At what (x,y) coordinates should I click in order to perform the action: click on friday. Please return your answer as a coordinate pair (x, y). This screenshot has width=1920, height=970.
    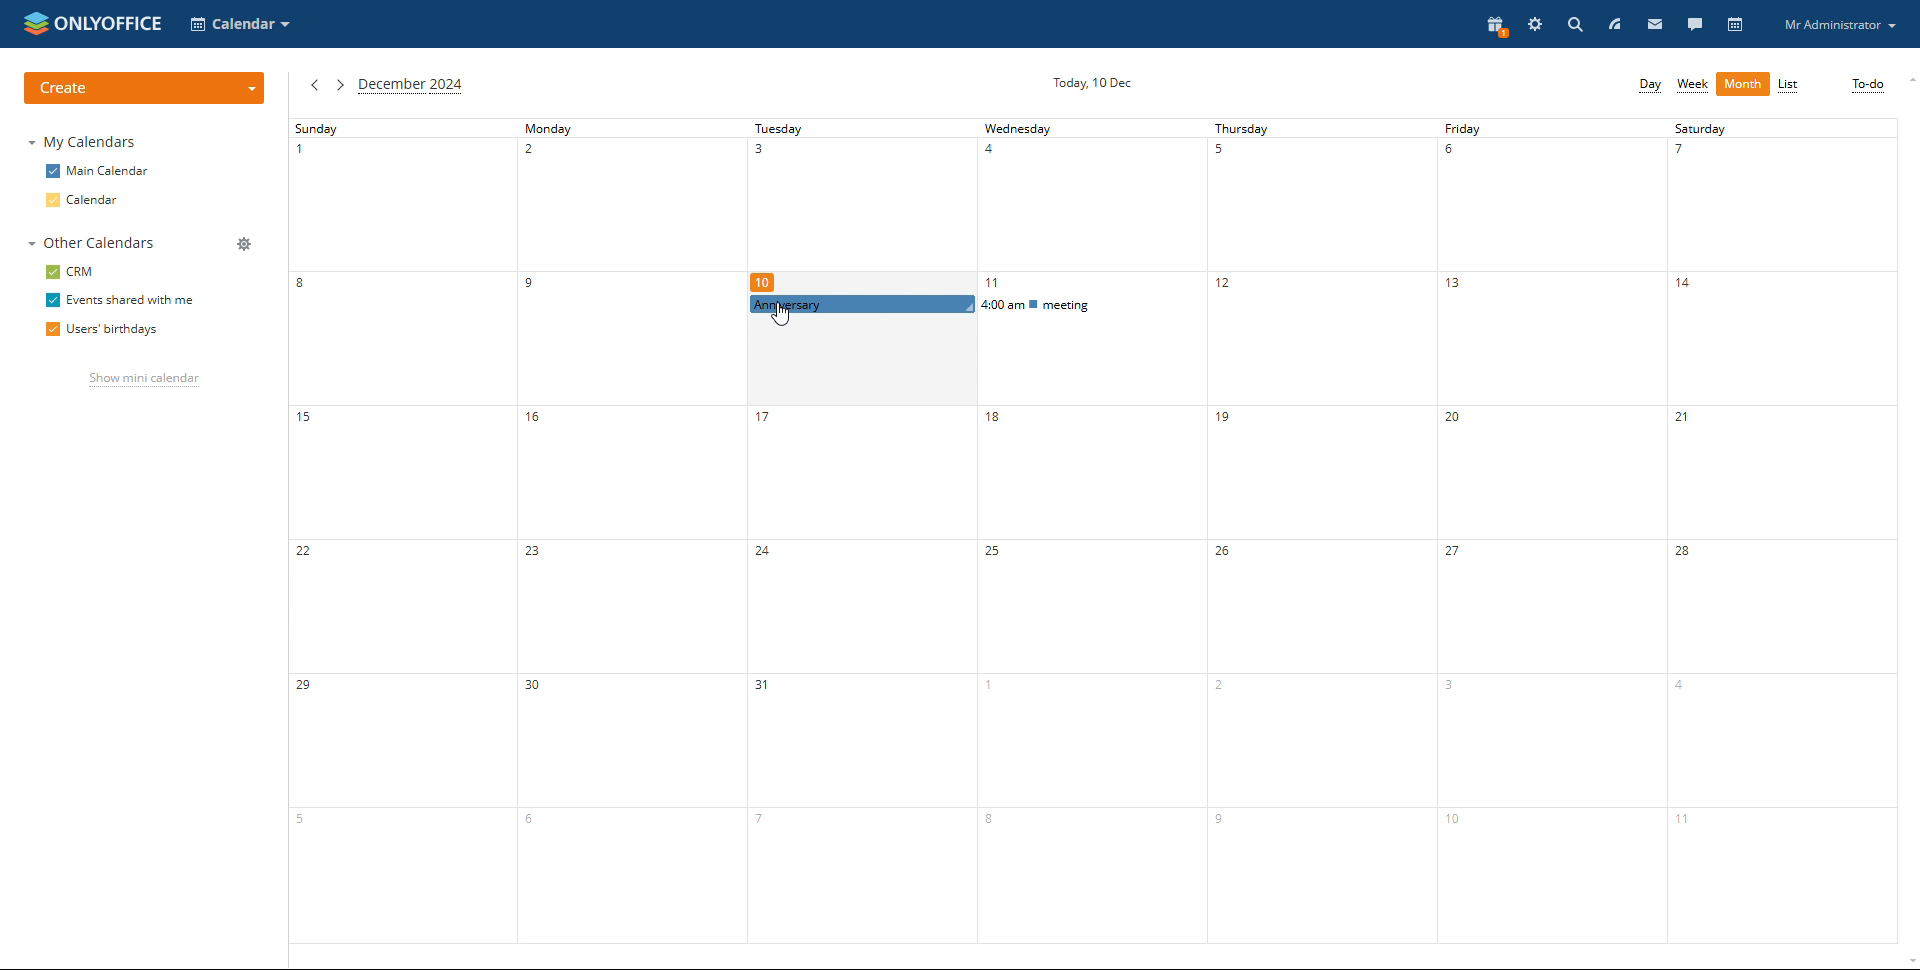
    Looking at the image, I should click on (1551, 531).